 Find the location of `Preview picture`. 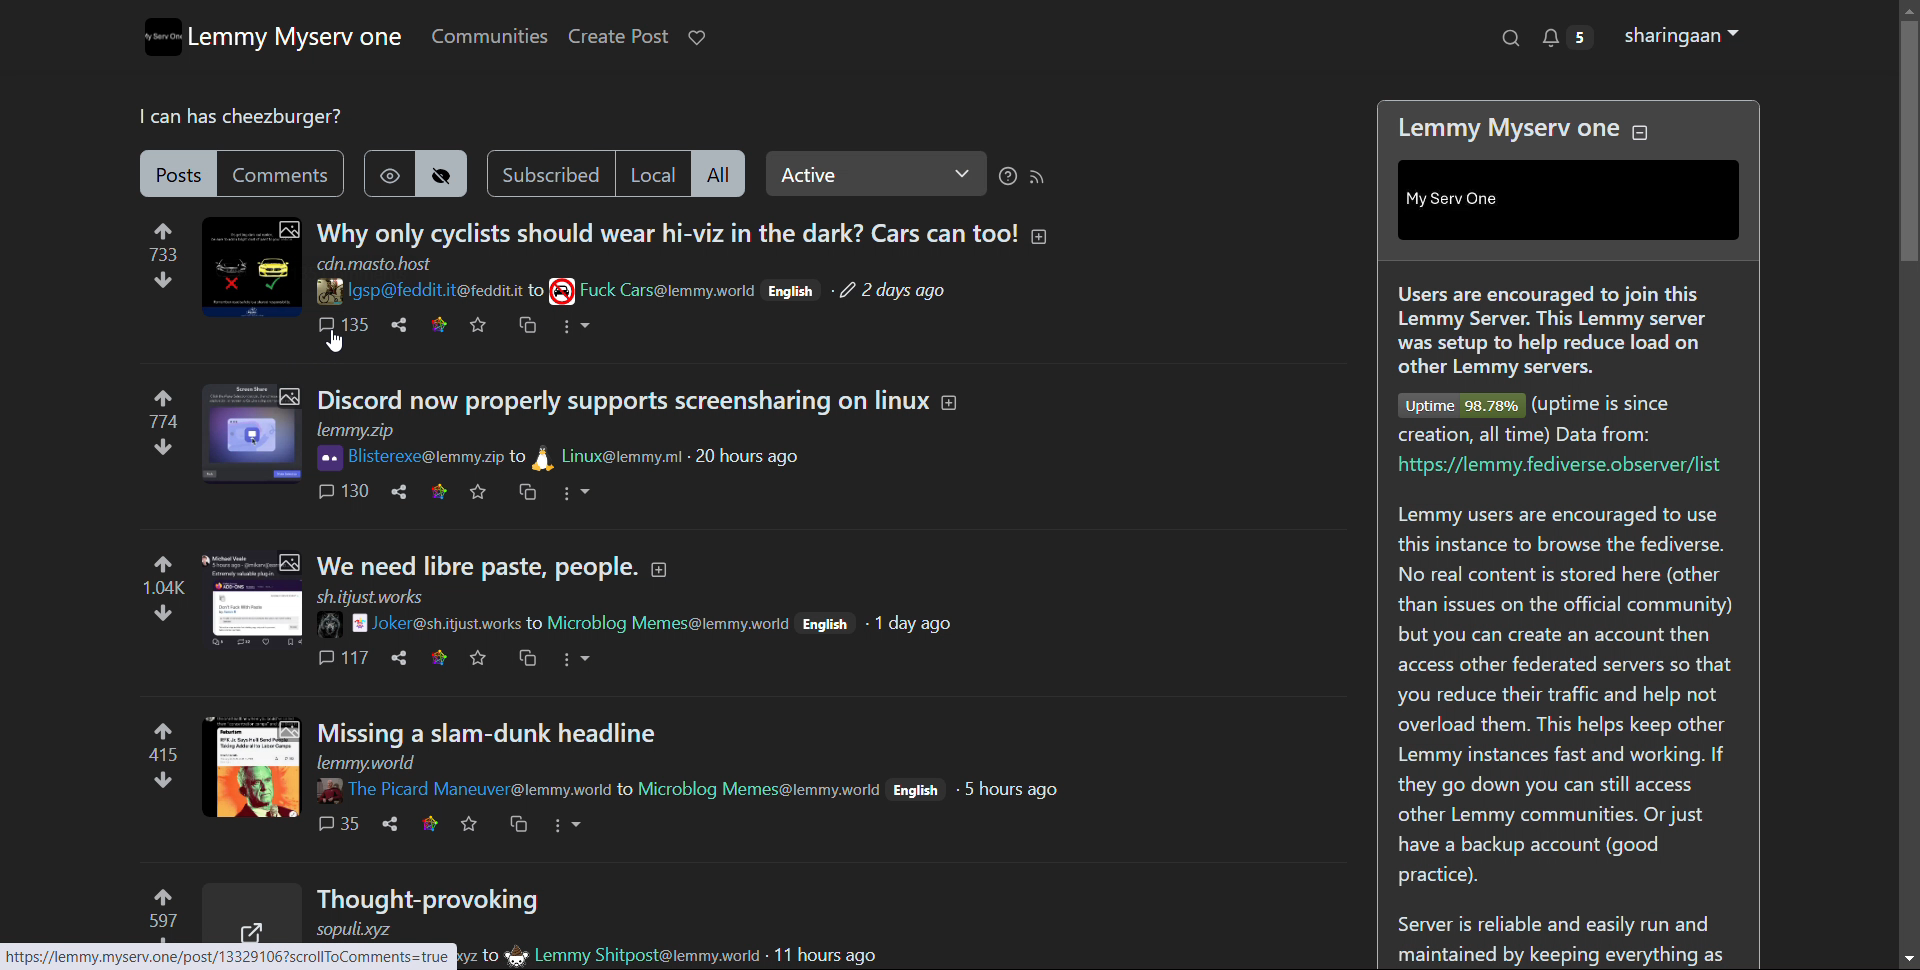

Preview picture is located at coordinates (252, 767).